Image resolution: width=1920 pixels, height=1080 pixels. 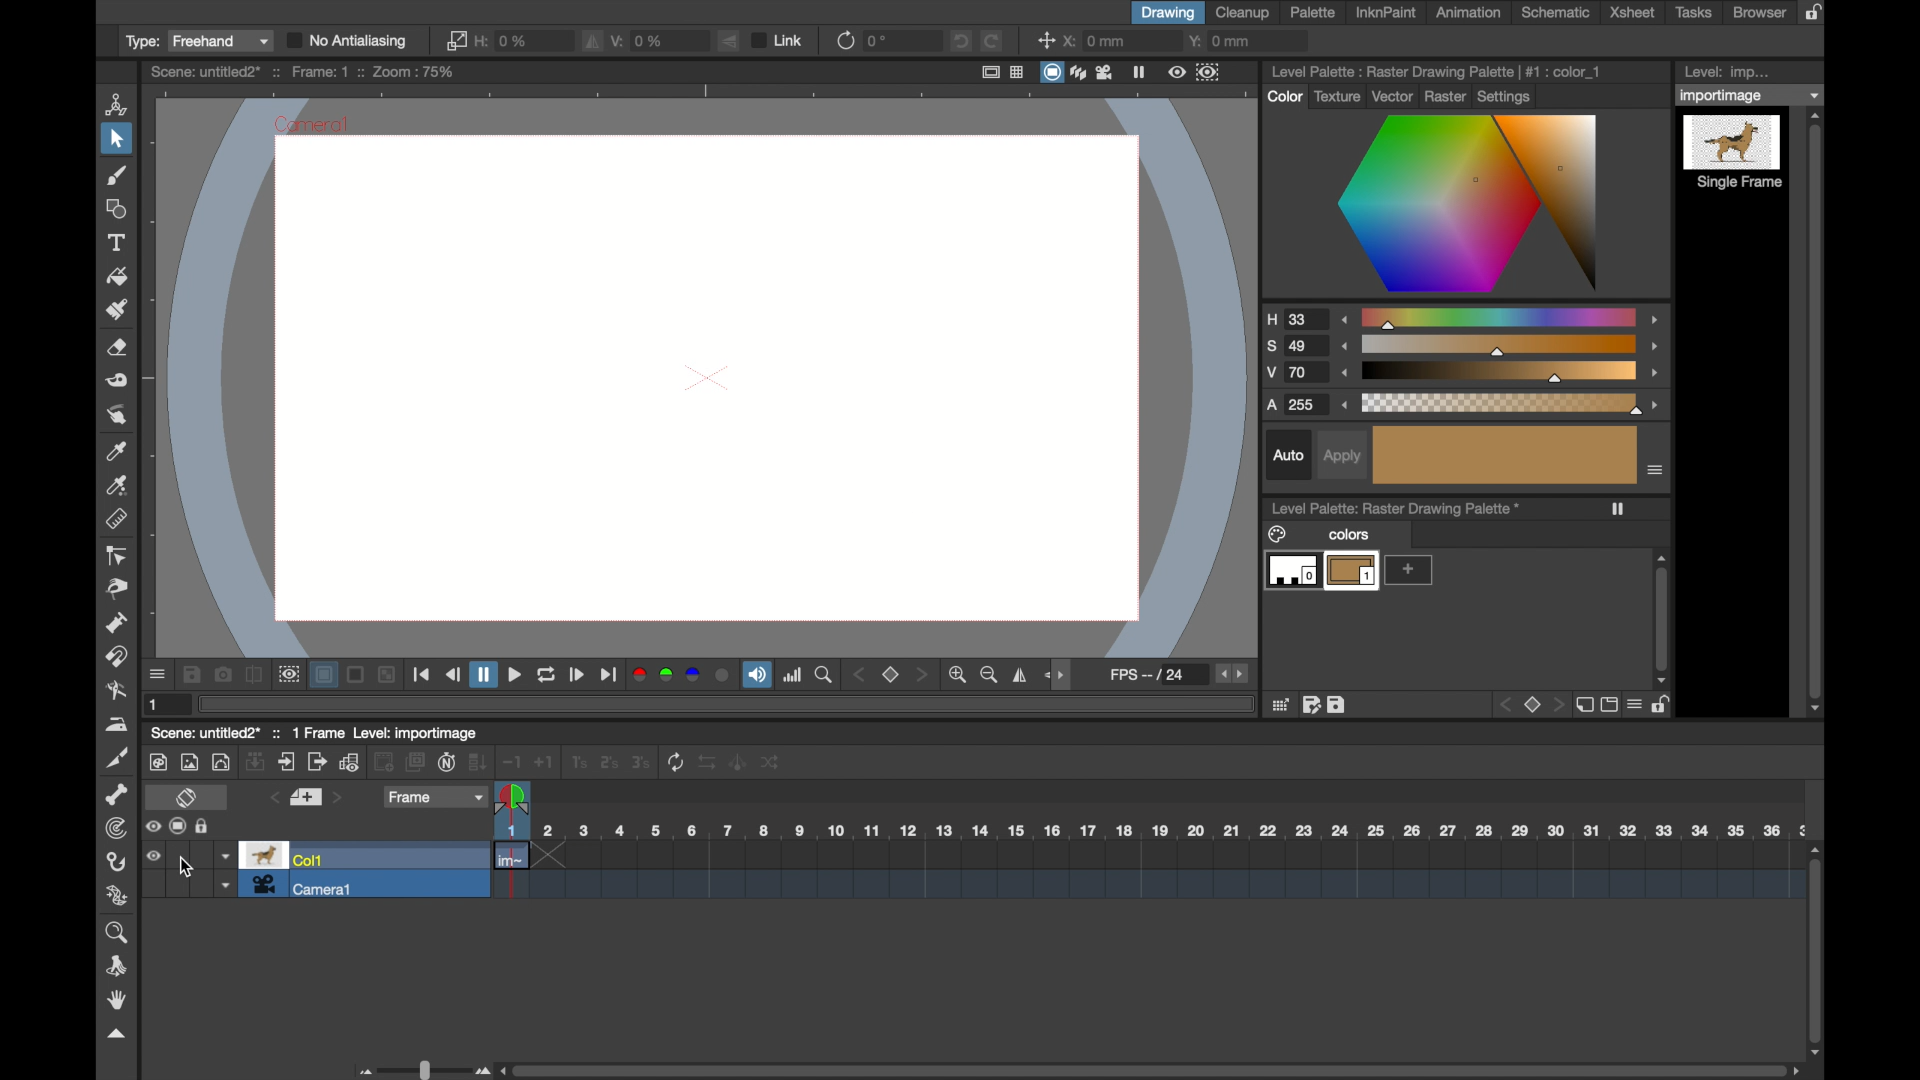 What do you see at coordinates (611, 677) in the screenshot?
I see `forward` at bounding box center [611, 677].